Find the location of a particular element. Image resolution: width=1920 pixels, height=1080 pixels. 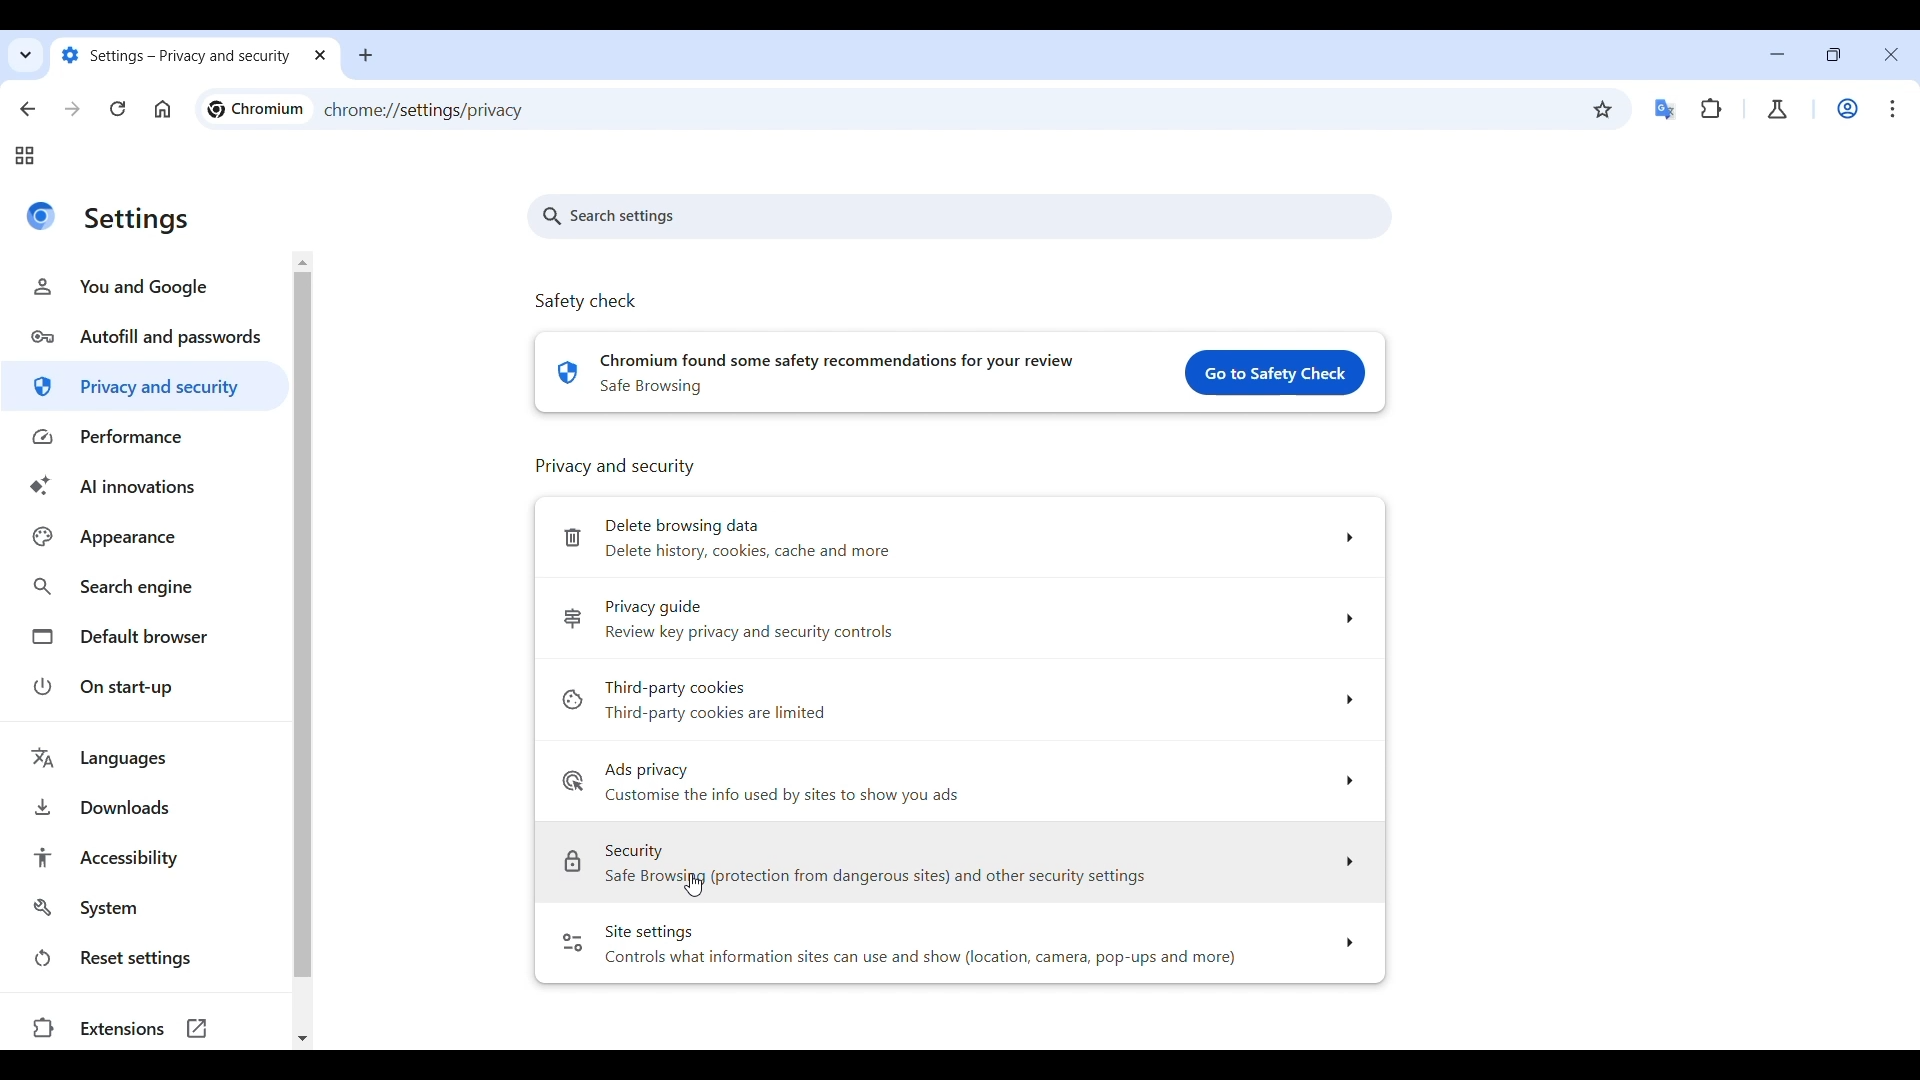

Cursor clicking on Security is located at coordinates (693, 892).